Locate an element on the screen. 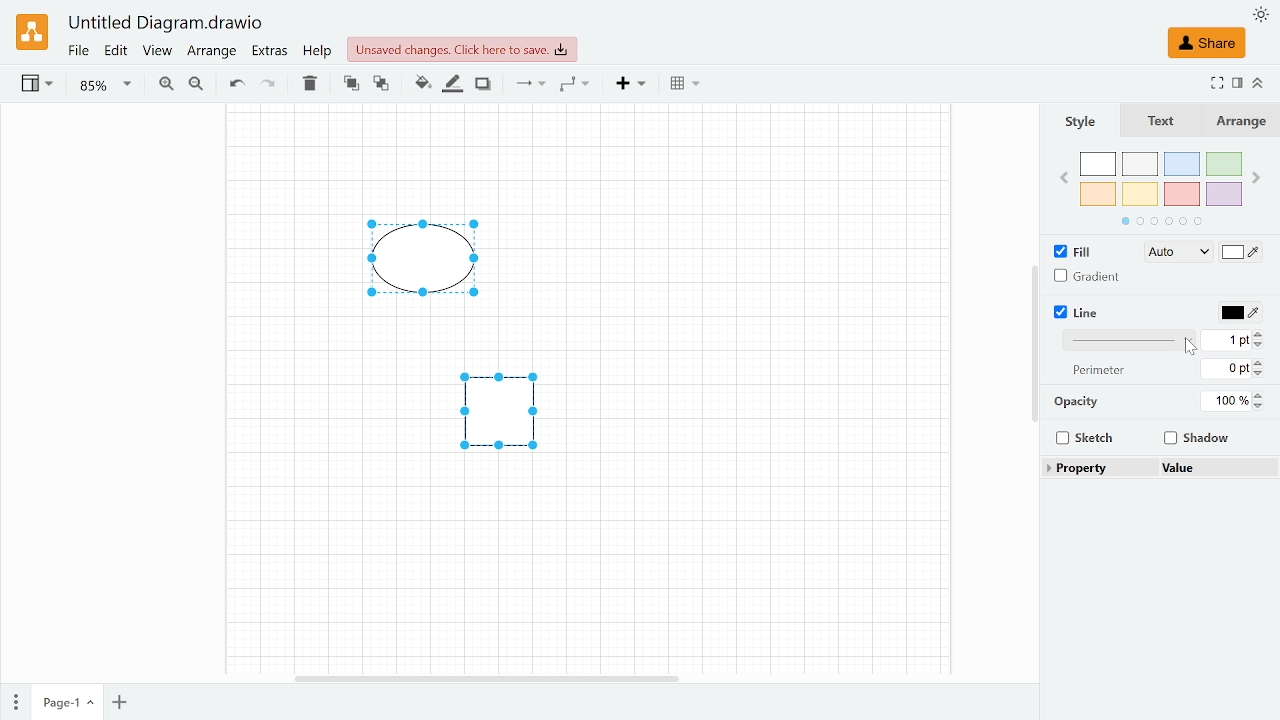 The width and height of the screenshot is (1280, 720). Fill style is located at coordinates (1170, 253).